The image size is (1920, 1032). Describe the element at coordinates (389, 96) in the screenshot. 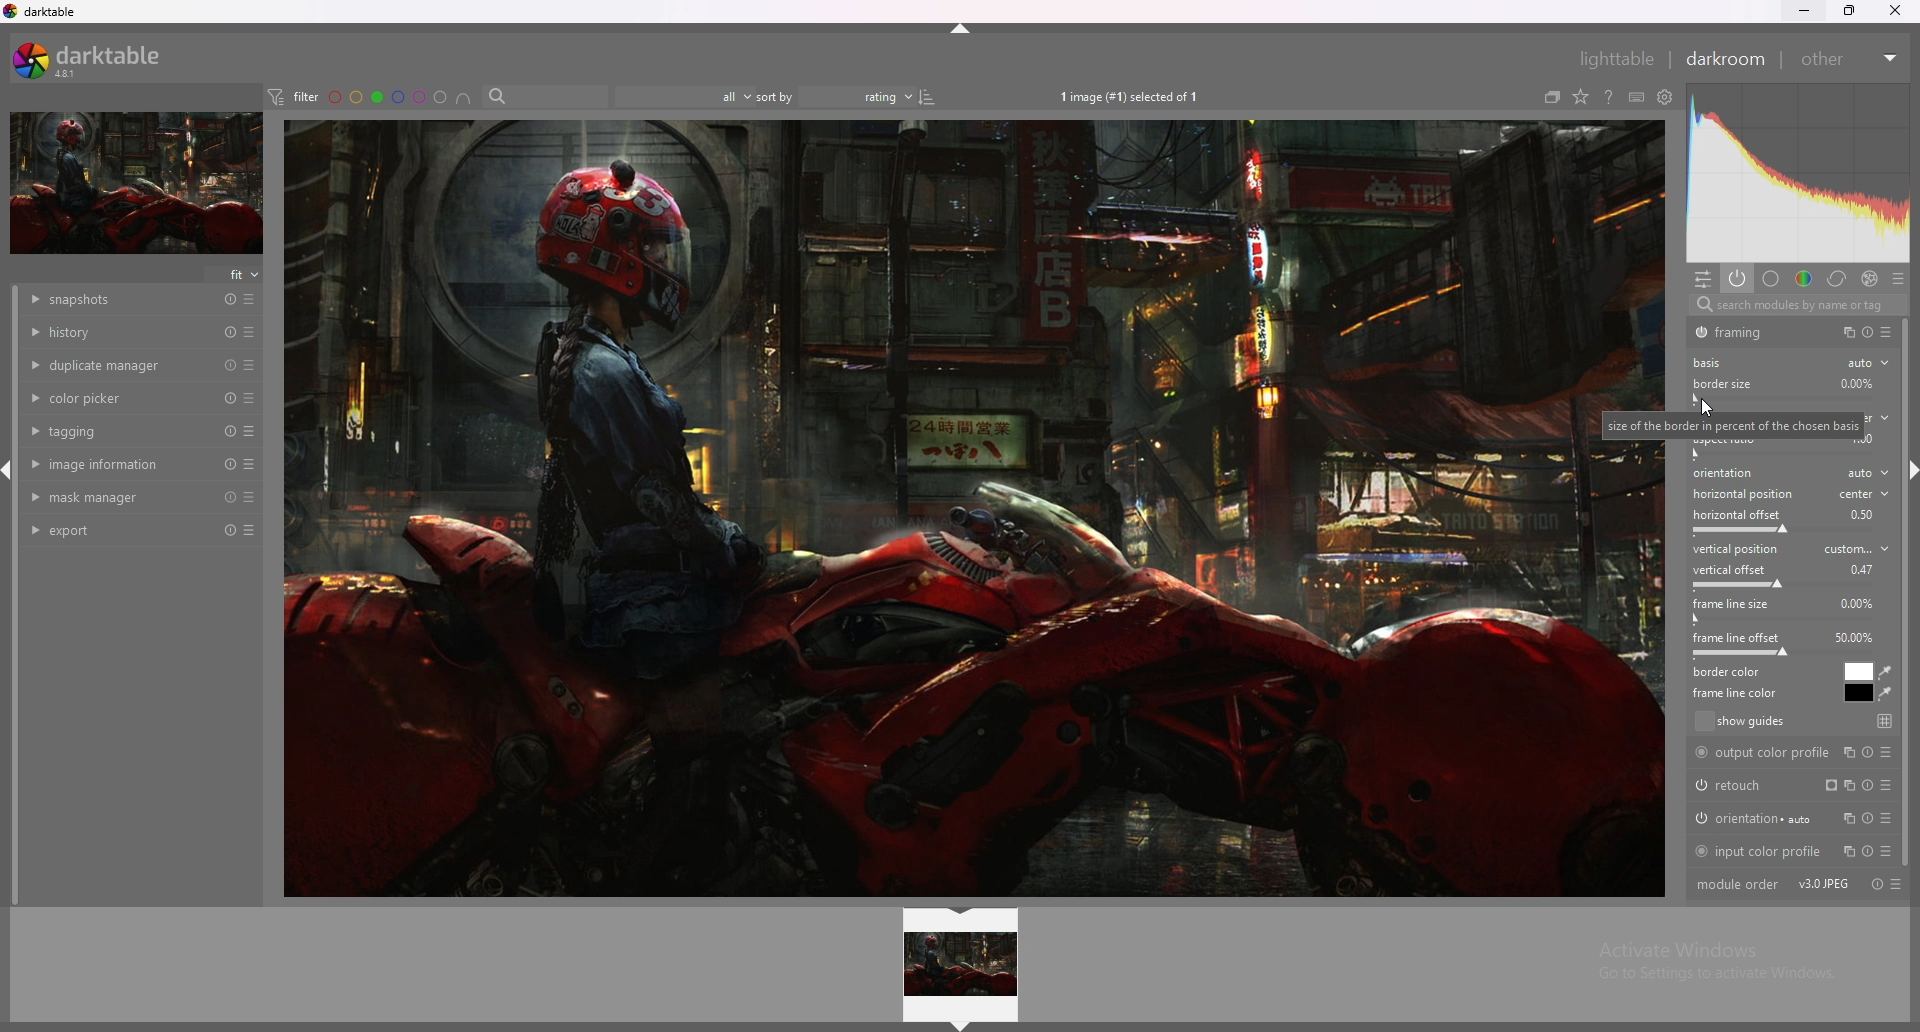

I see `color labels` at that location.